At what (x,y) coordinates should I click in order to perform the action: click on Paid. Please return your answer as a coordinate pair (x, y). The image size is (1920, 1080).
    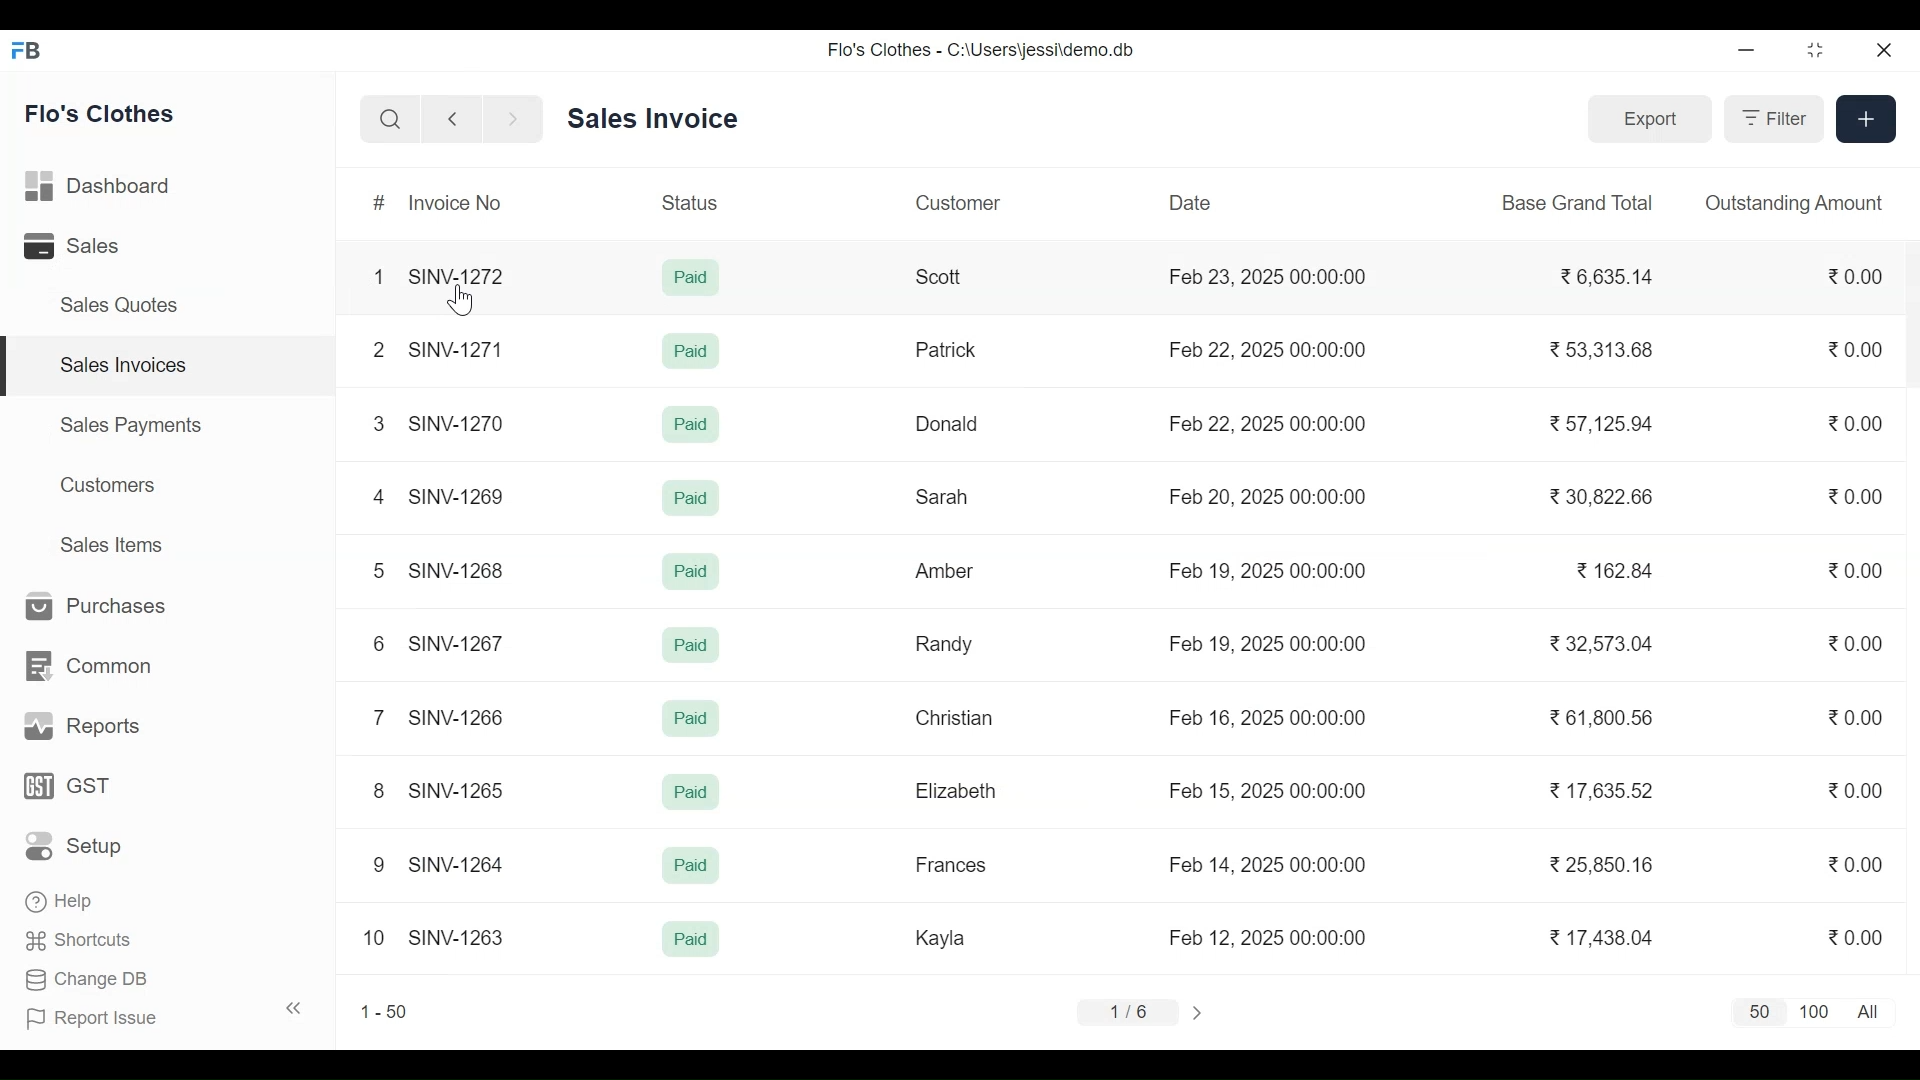
    Looking at the image, I should click on (693, 278).